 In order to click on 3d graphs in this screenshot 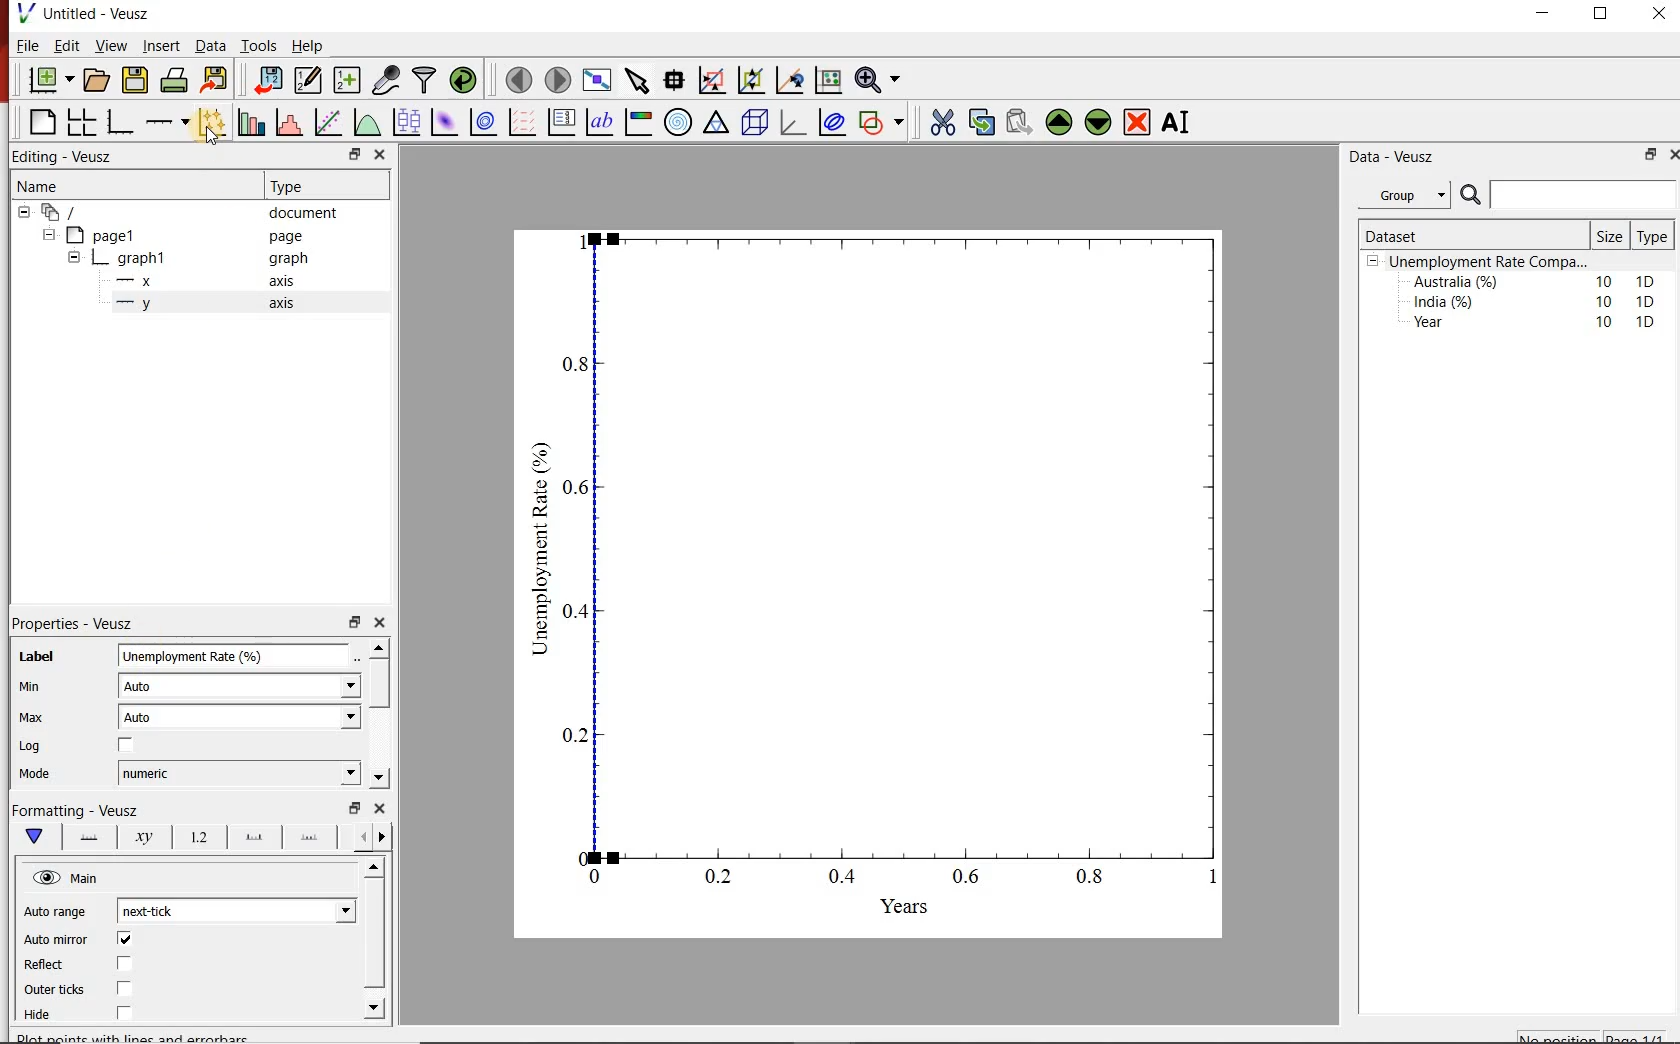, I will do `click(792, 122)`.